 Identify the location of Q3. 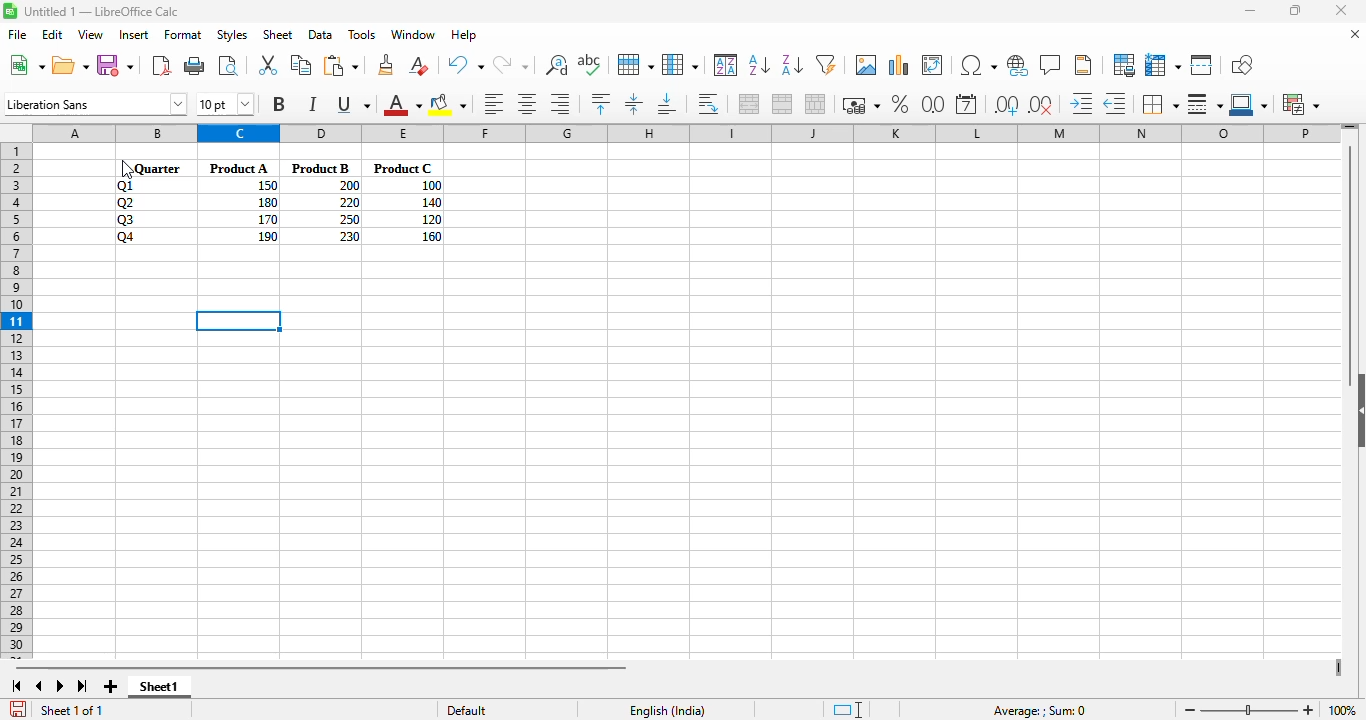
(127, 220).